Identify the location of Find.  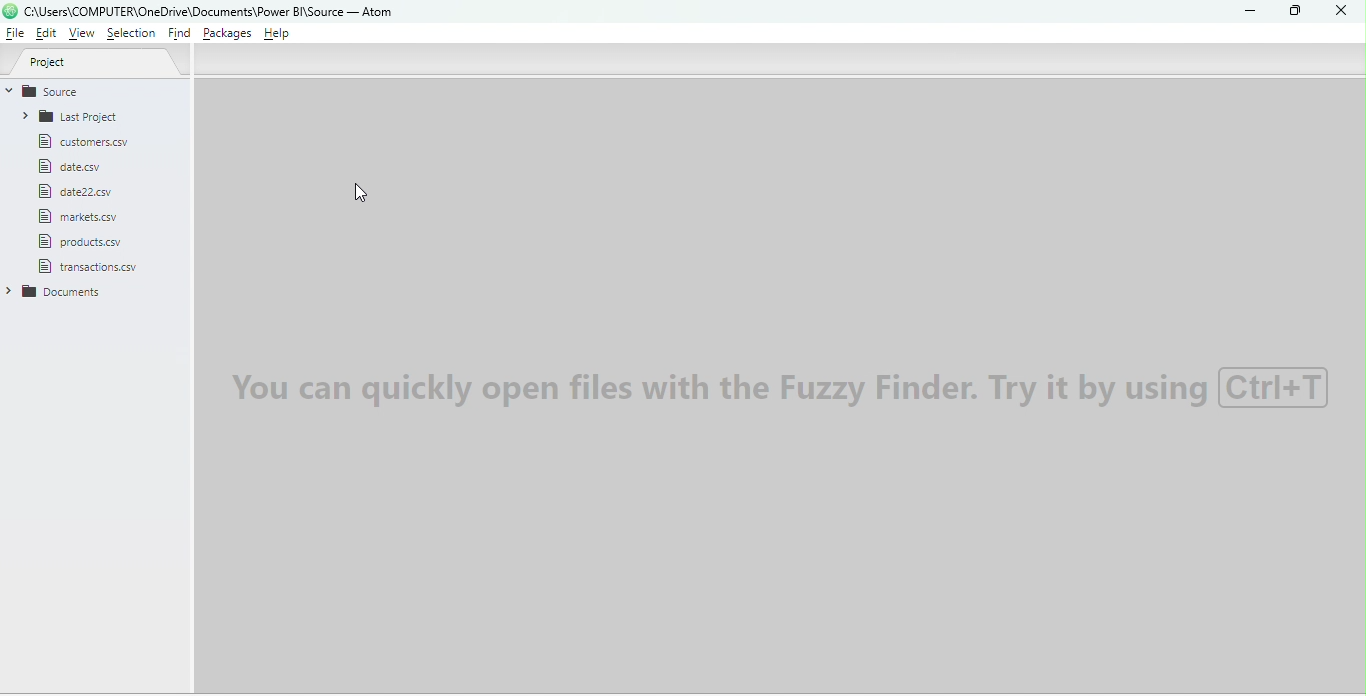
(179, 35).